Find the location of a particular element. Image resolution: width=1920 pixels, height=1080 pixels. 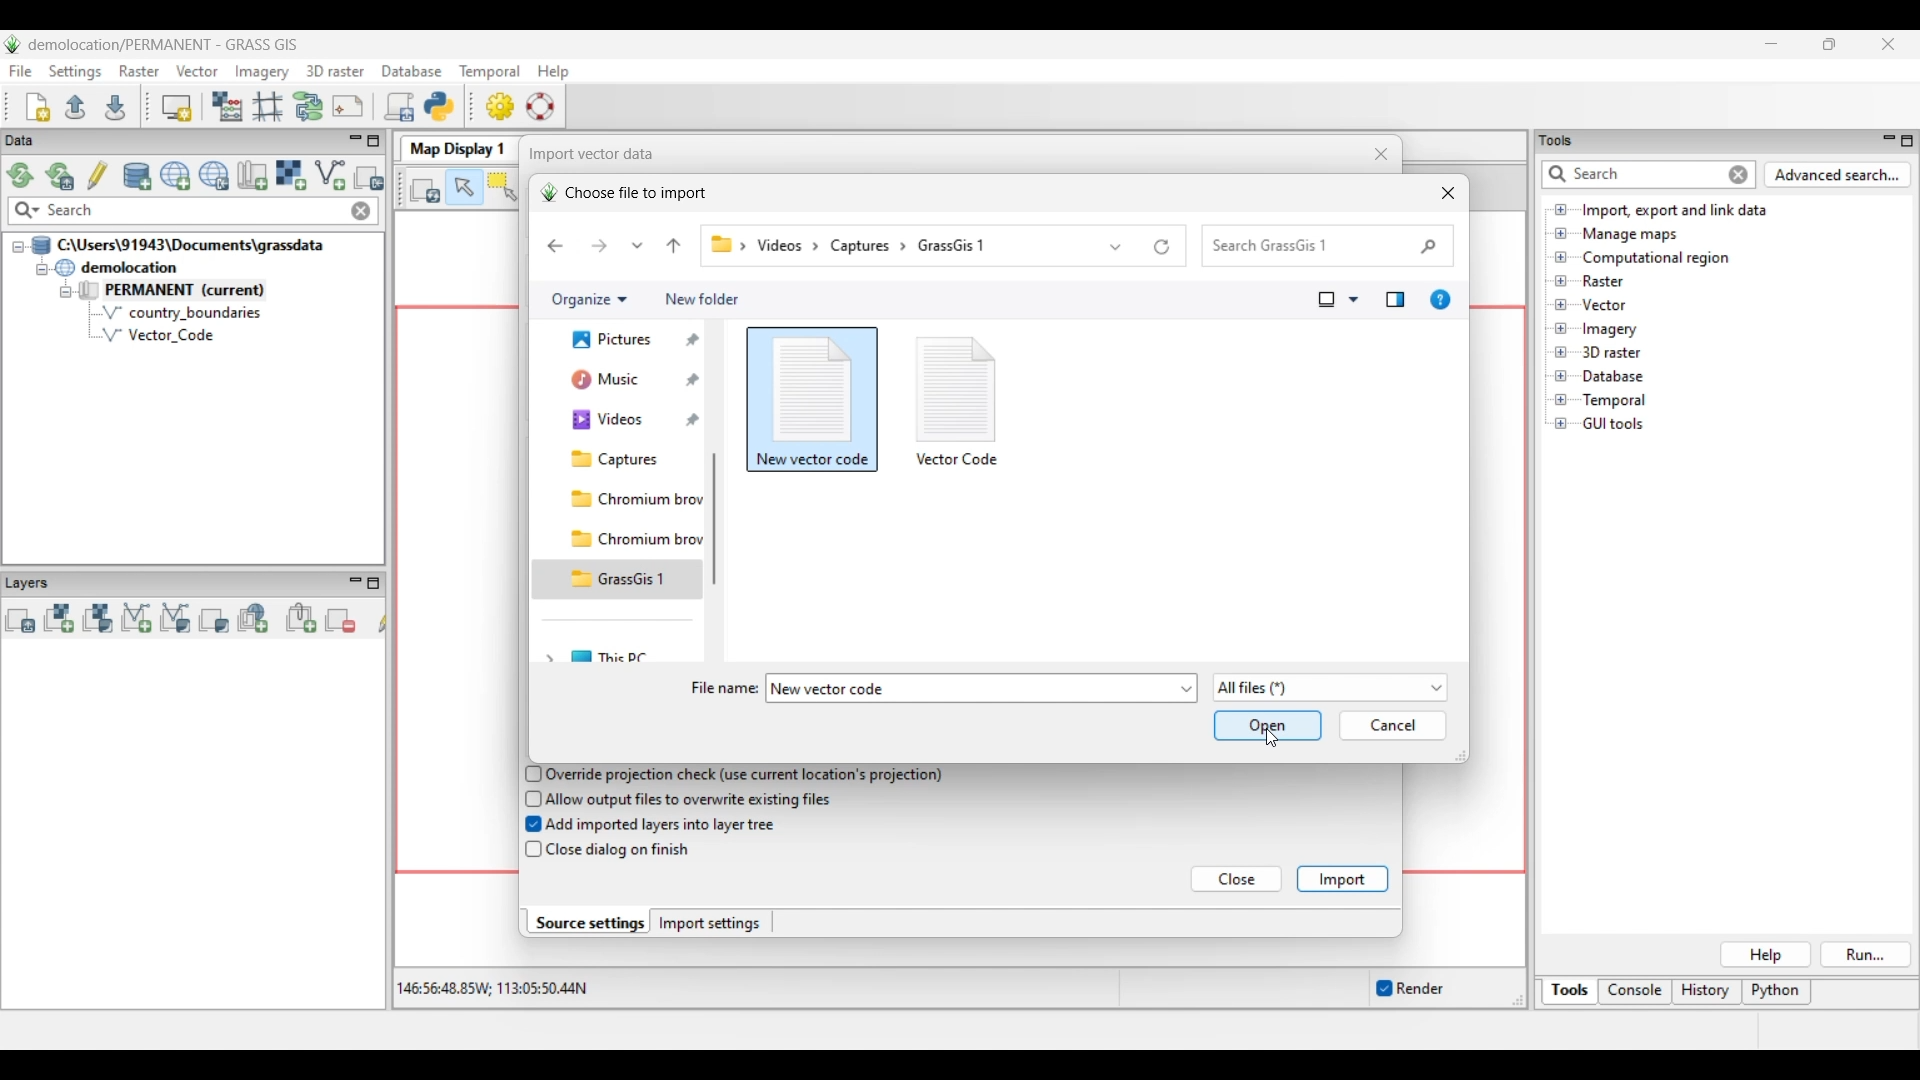

Map Display 1 tab is located at coordinates (455, 147).